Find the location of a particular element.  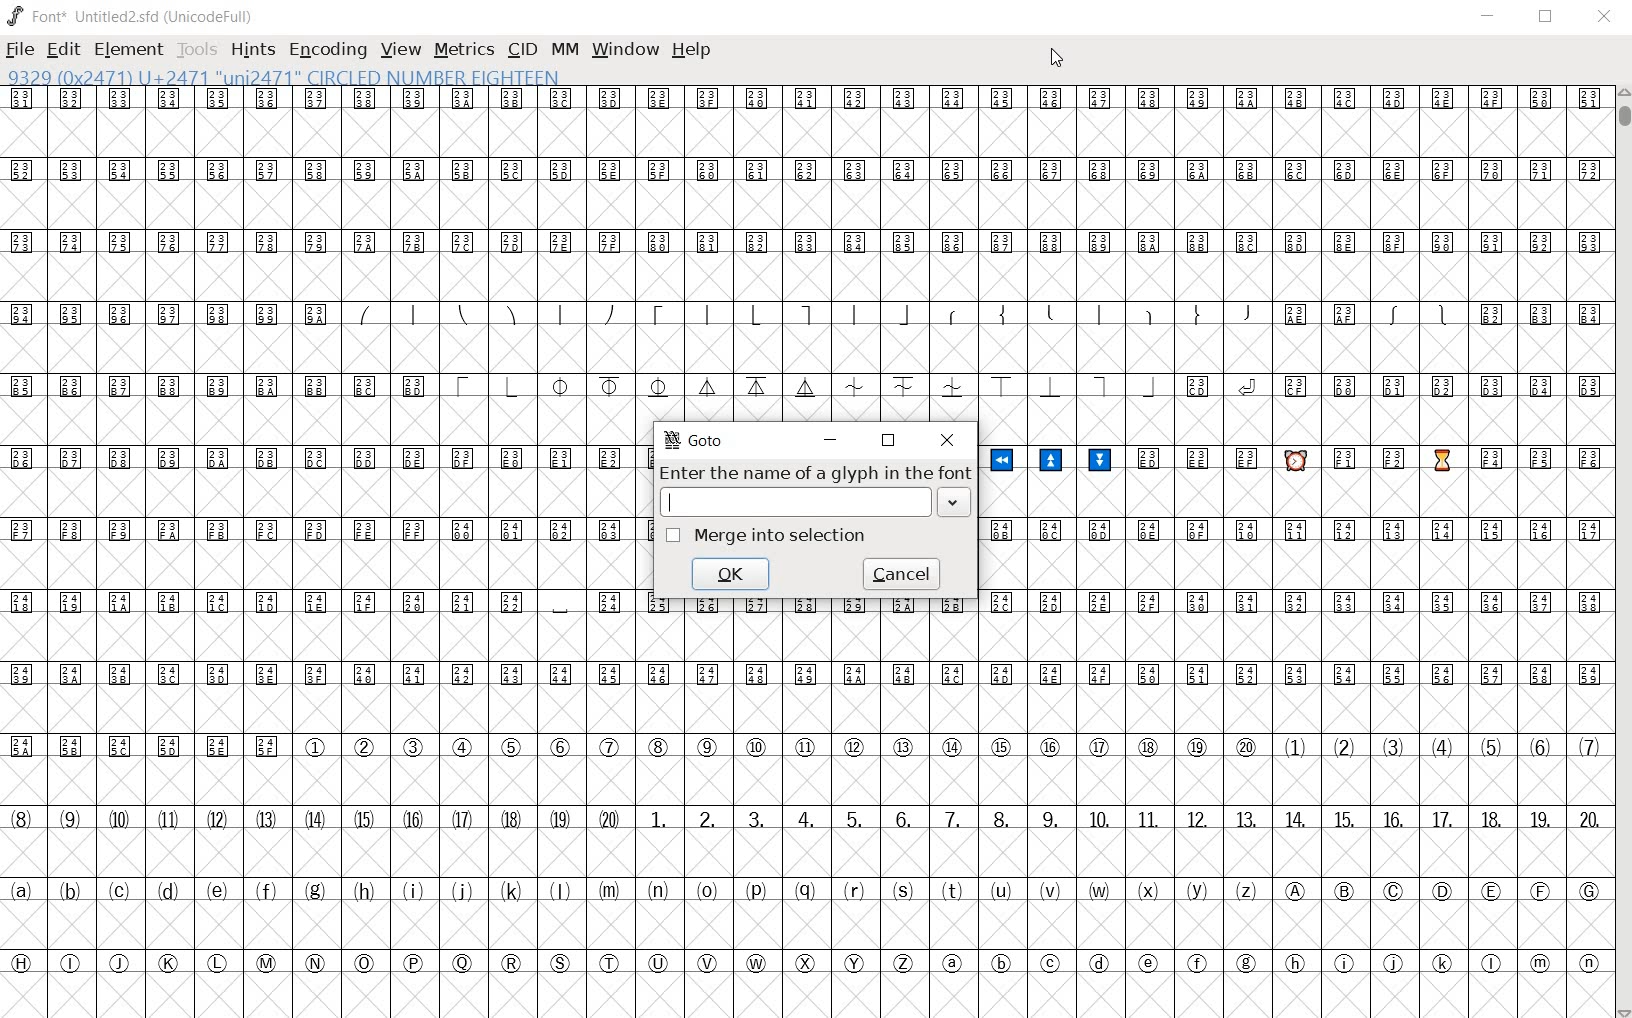

view is located at coordinates (400, 49).